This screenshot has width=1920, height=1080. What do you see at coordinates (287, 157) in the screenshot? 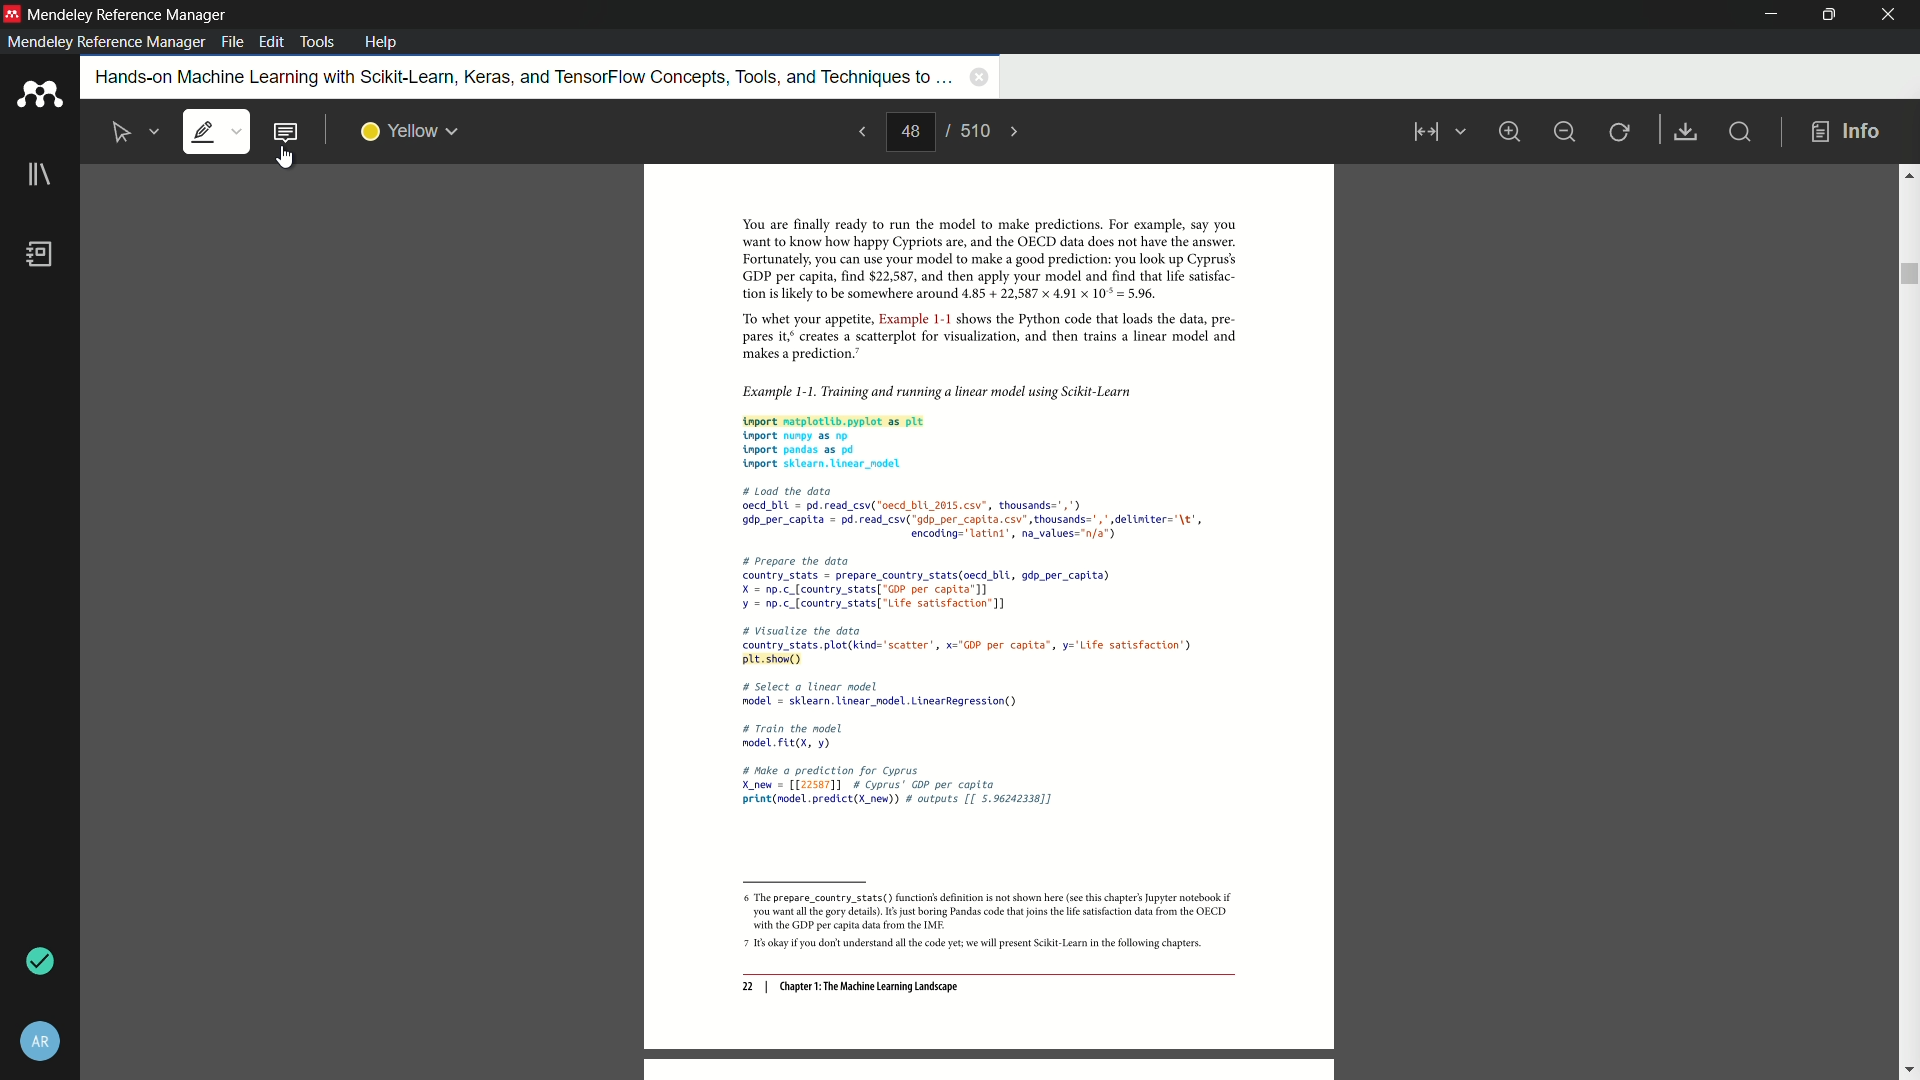
I see `cursor` at bounding box center [287, 157].